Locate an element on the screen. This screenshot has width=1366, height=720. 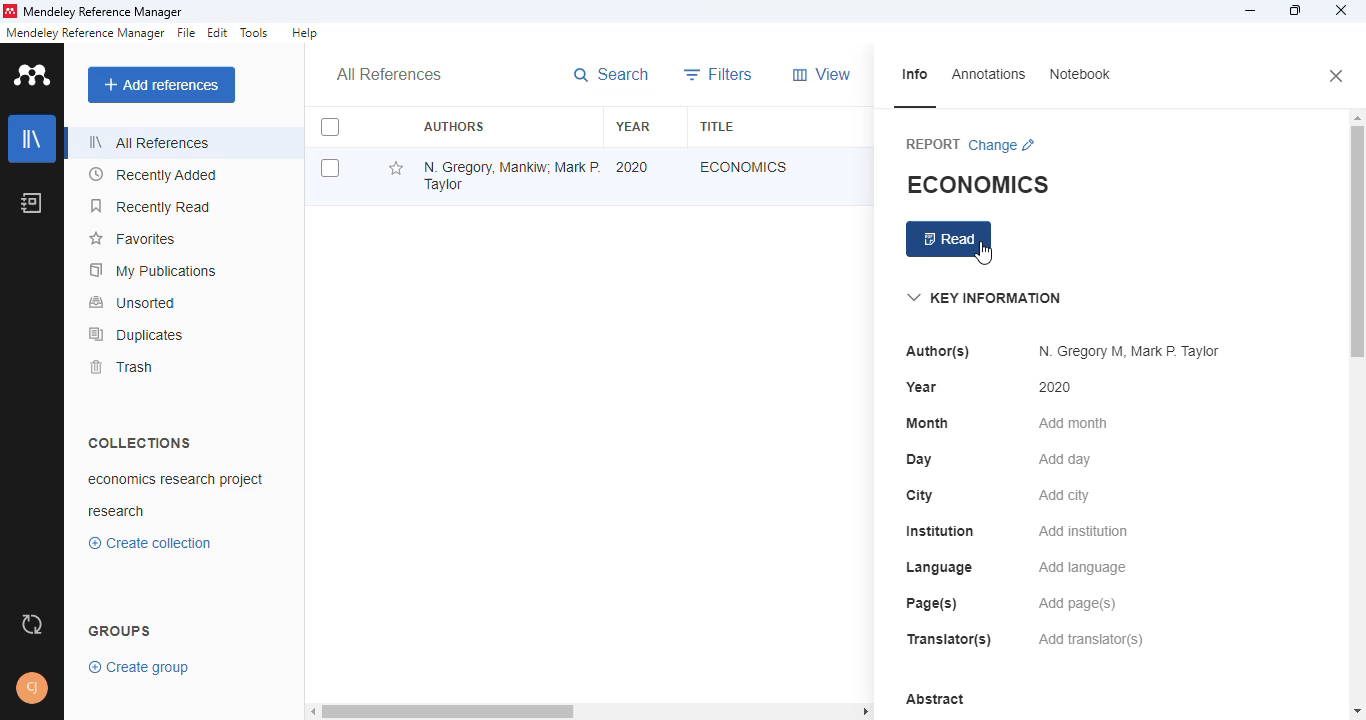
year is located at coordinates (634, 125).